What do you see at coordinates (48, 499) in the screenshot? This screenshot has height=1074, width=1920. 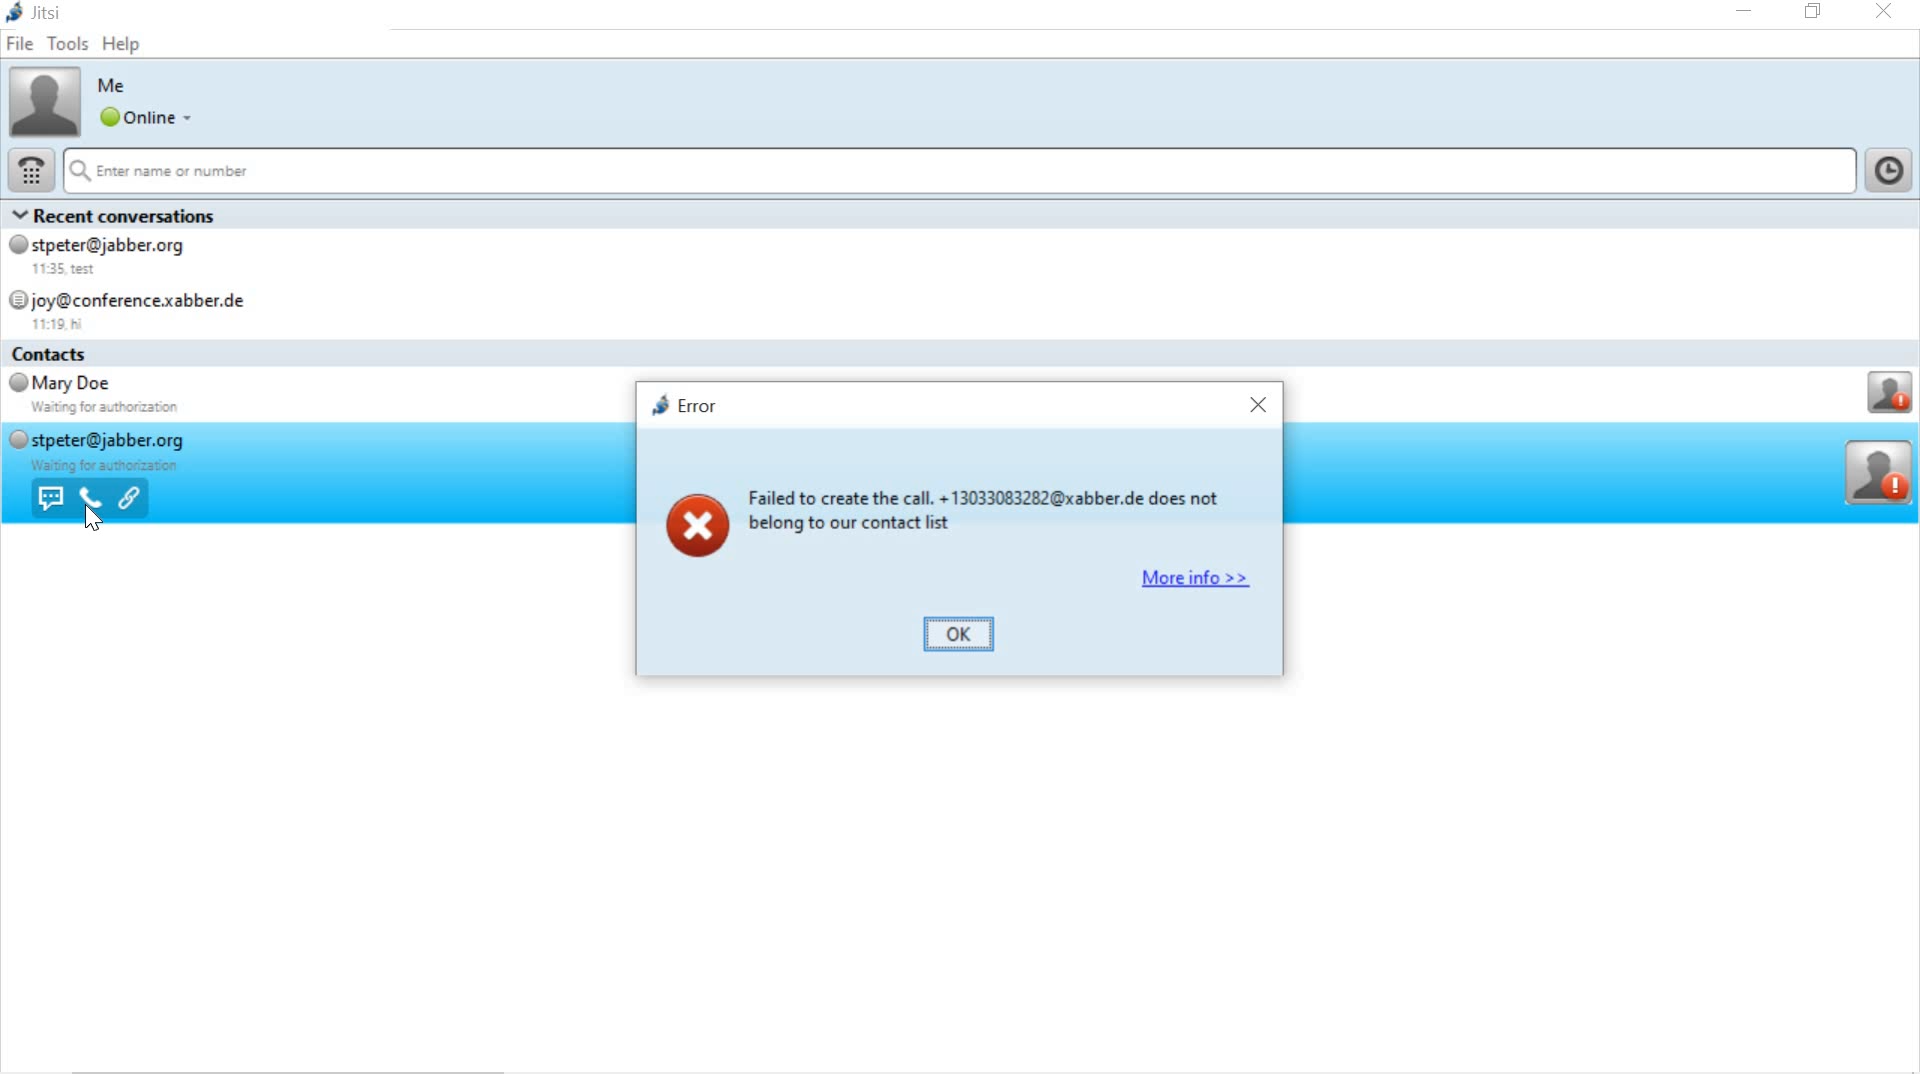 I see `send message` at bounding box center [48, 499].